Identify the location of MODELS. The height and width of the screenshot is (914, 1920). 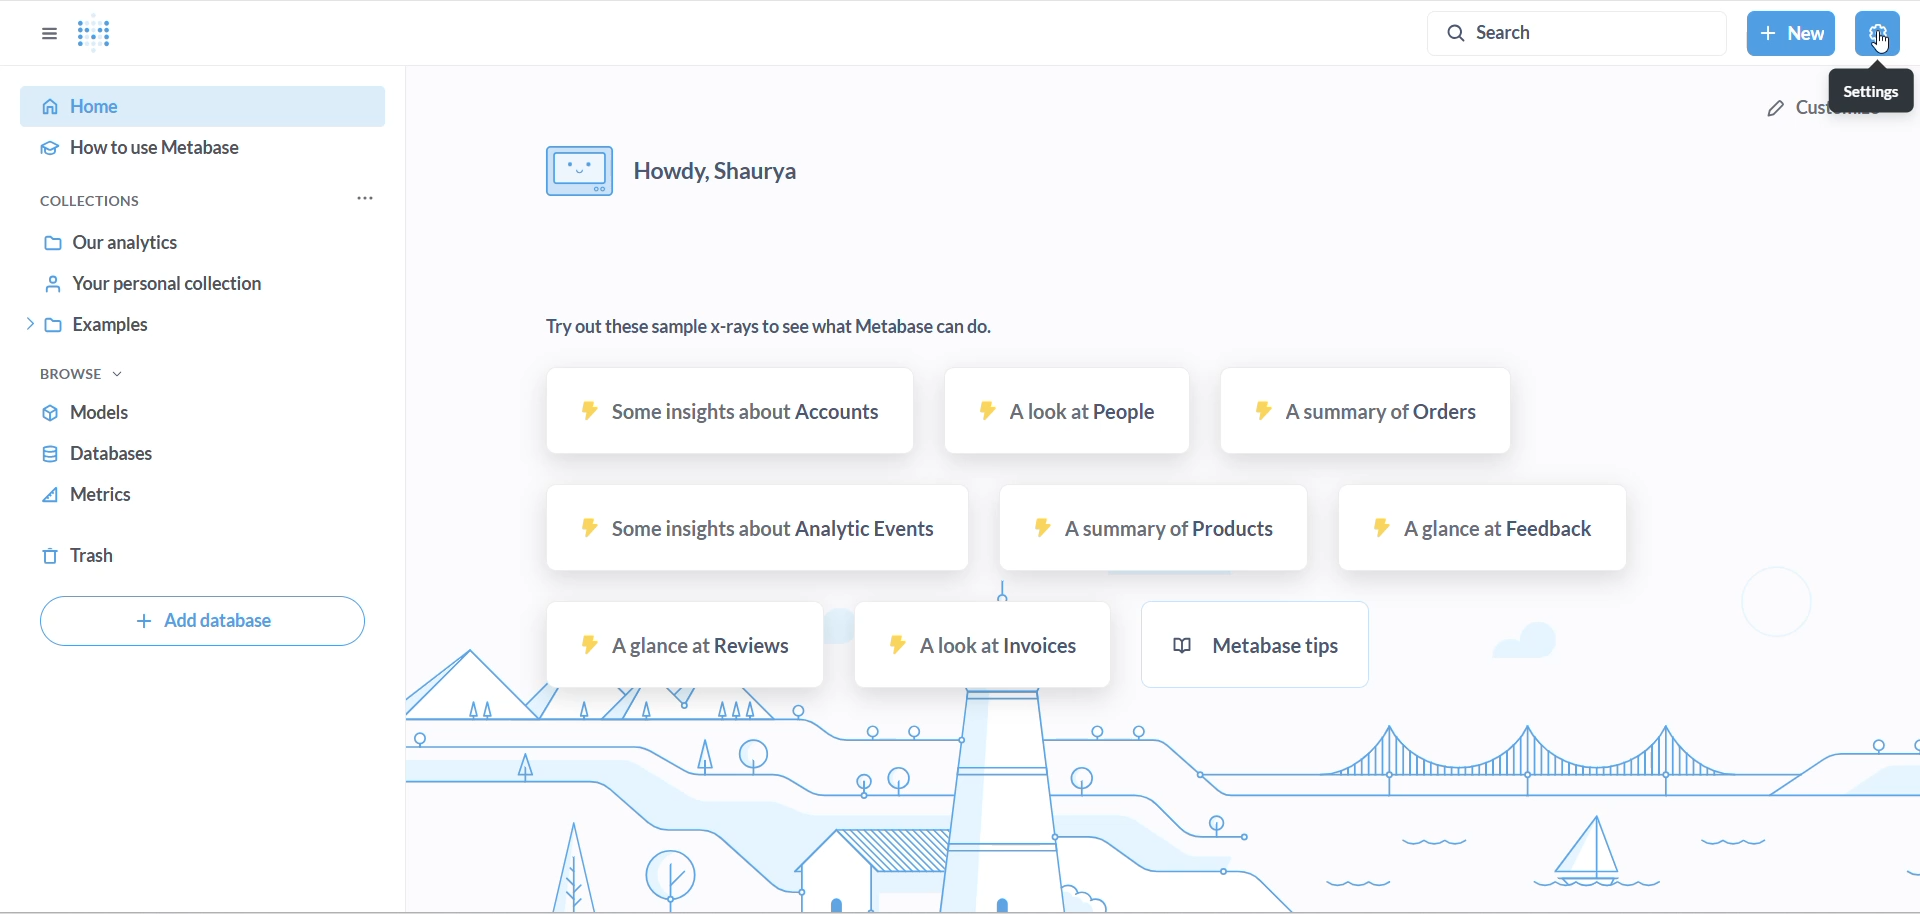
(153, 417).